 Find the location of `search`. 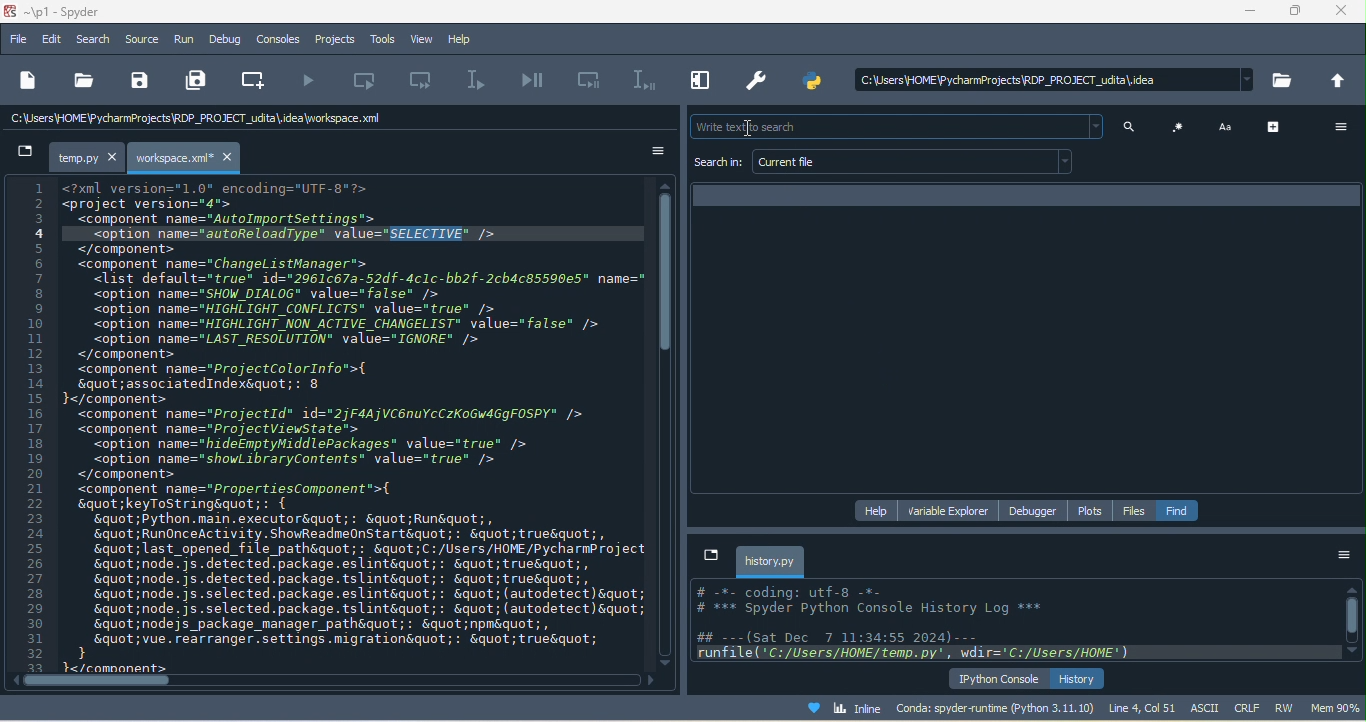

search is located at coordinates (1134, 128).